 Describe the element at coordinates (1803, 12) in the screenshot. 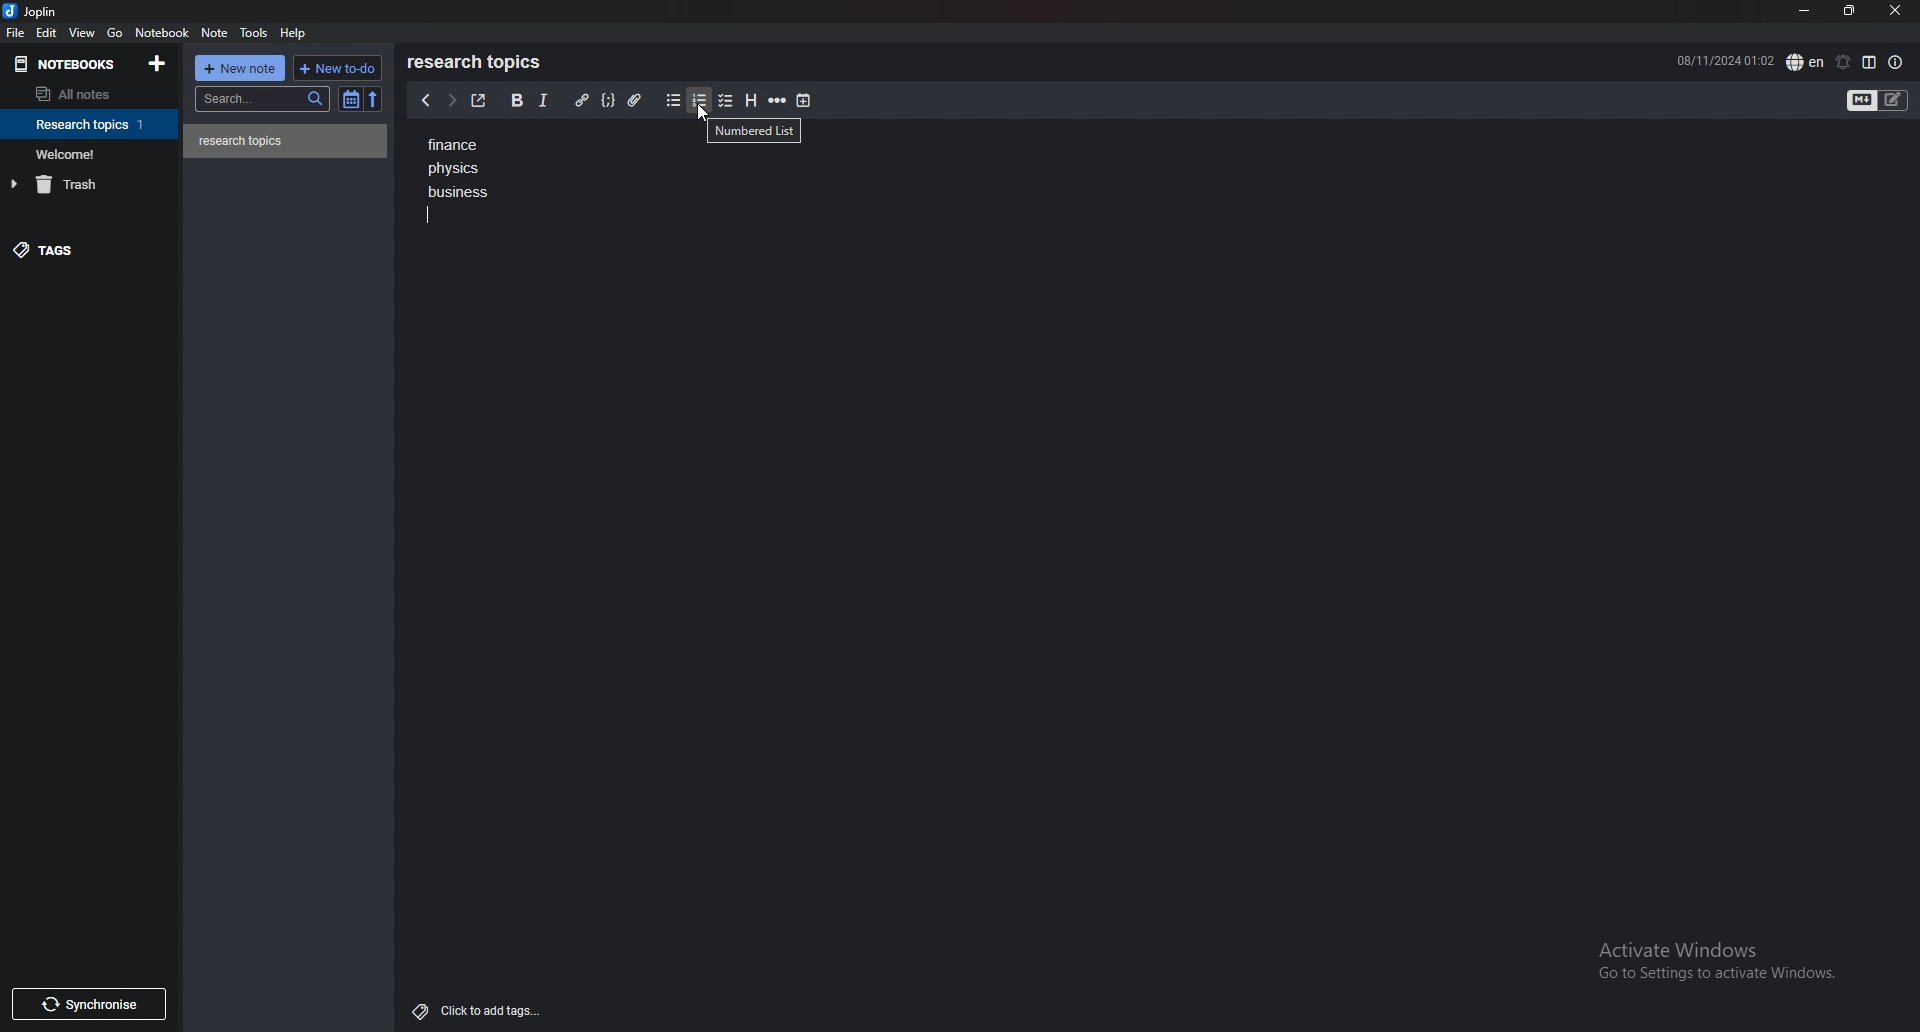

I see `minimize` at that location.